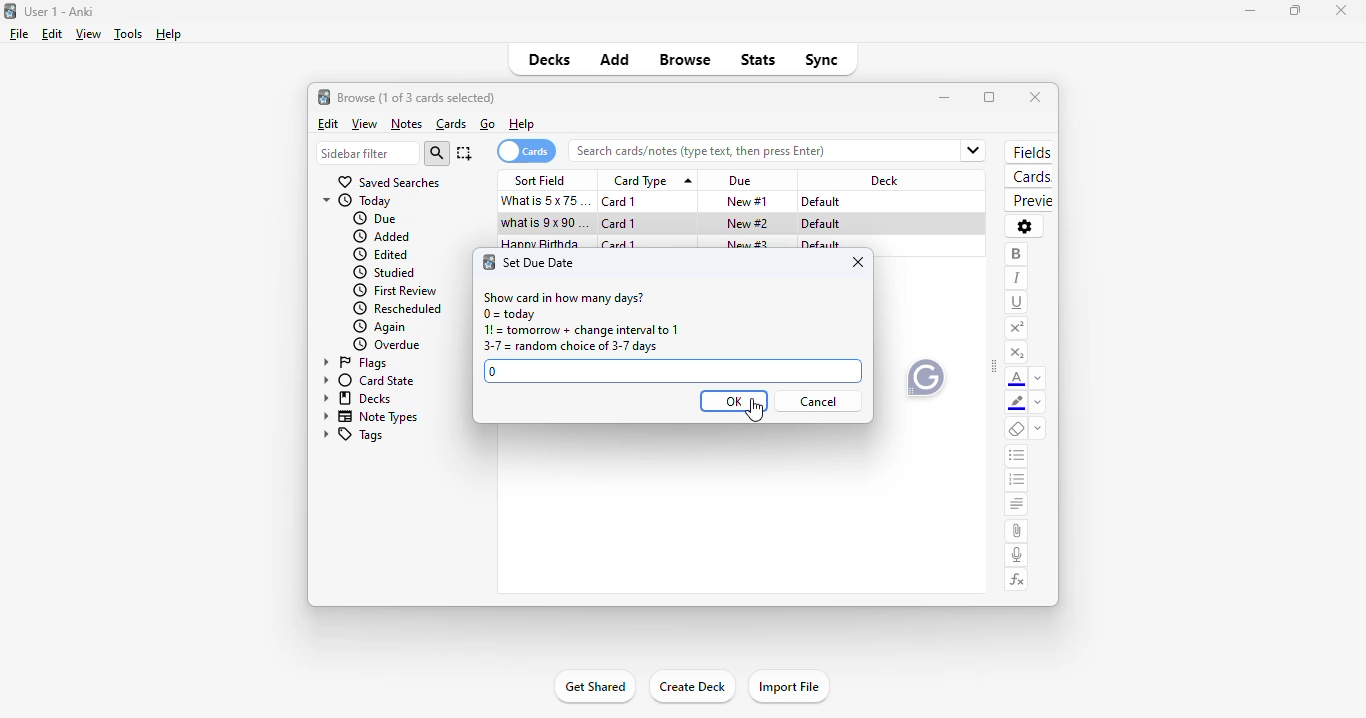  Describe the element at coordinates (1017, 531) in the screenshot. I see `attach pictures/audio/video` at that location.